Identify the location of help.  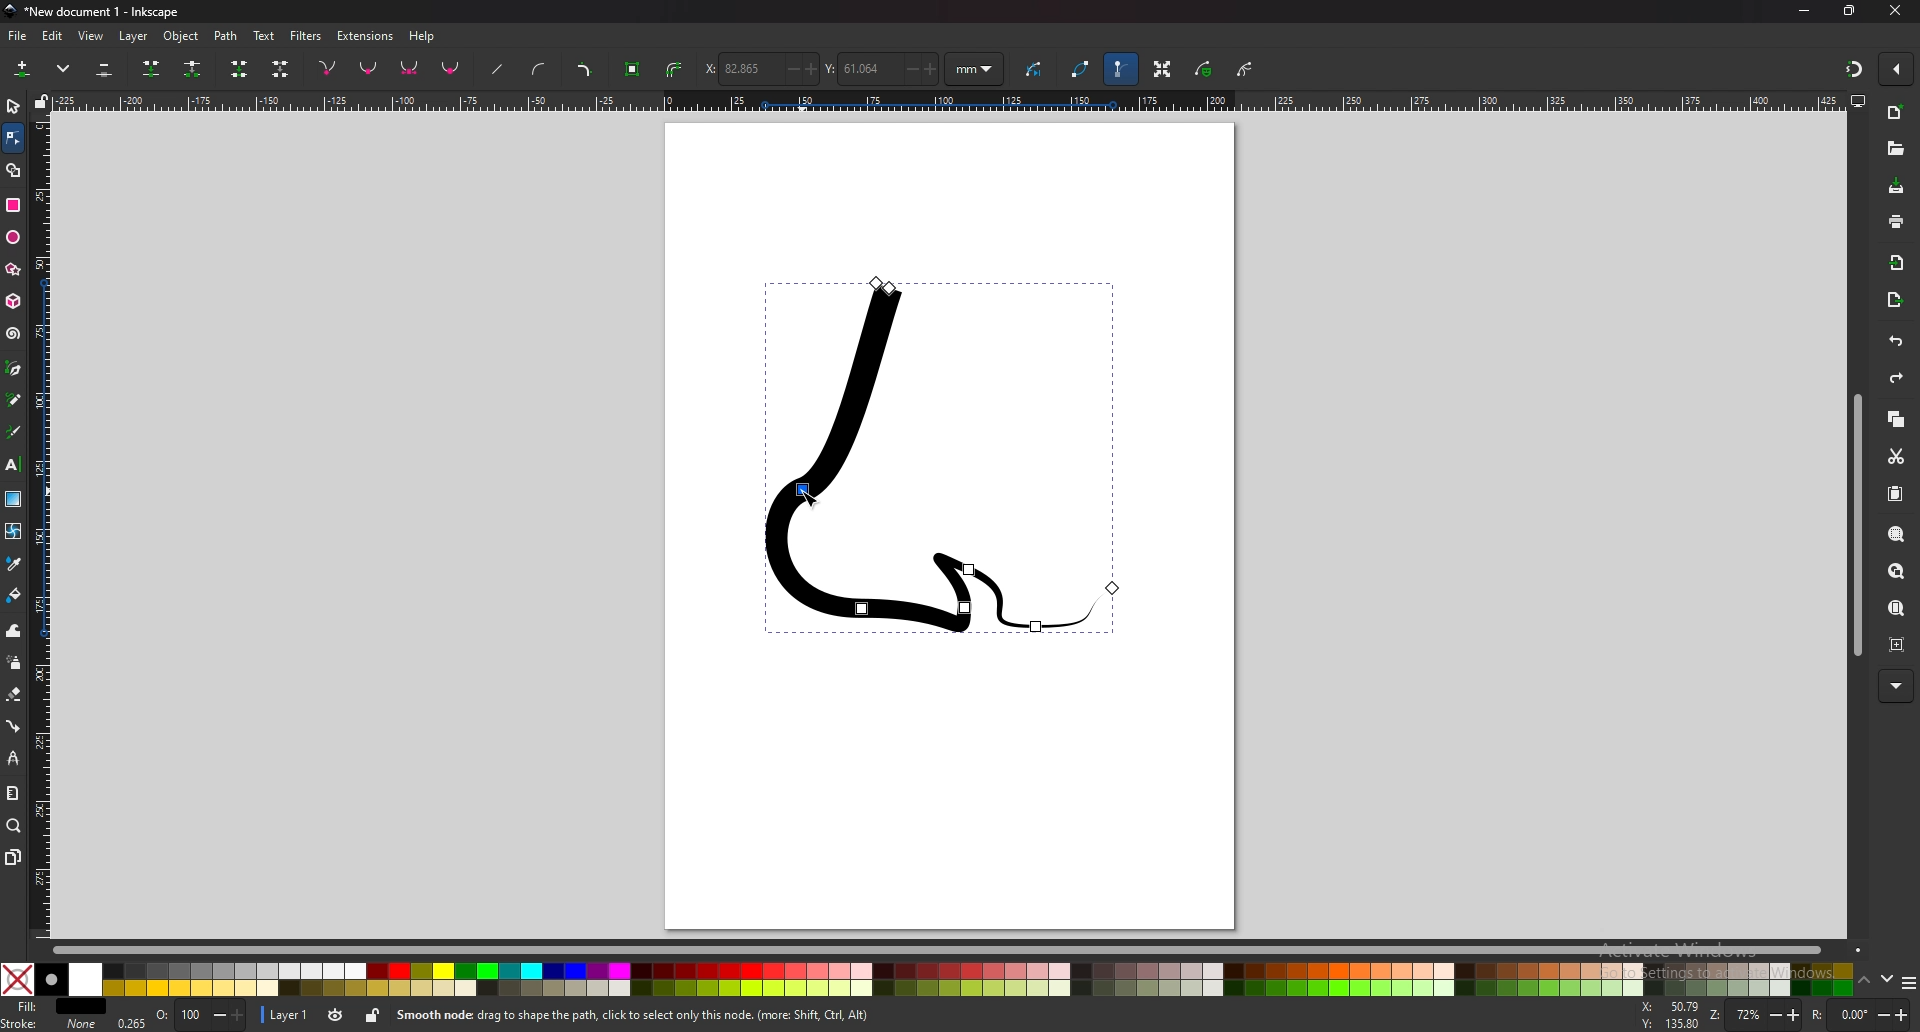
(424, 36).